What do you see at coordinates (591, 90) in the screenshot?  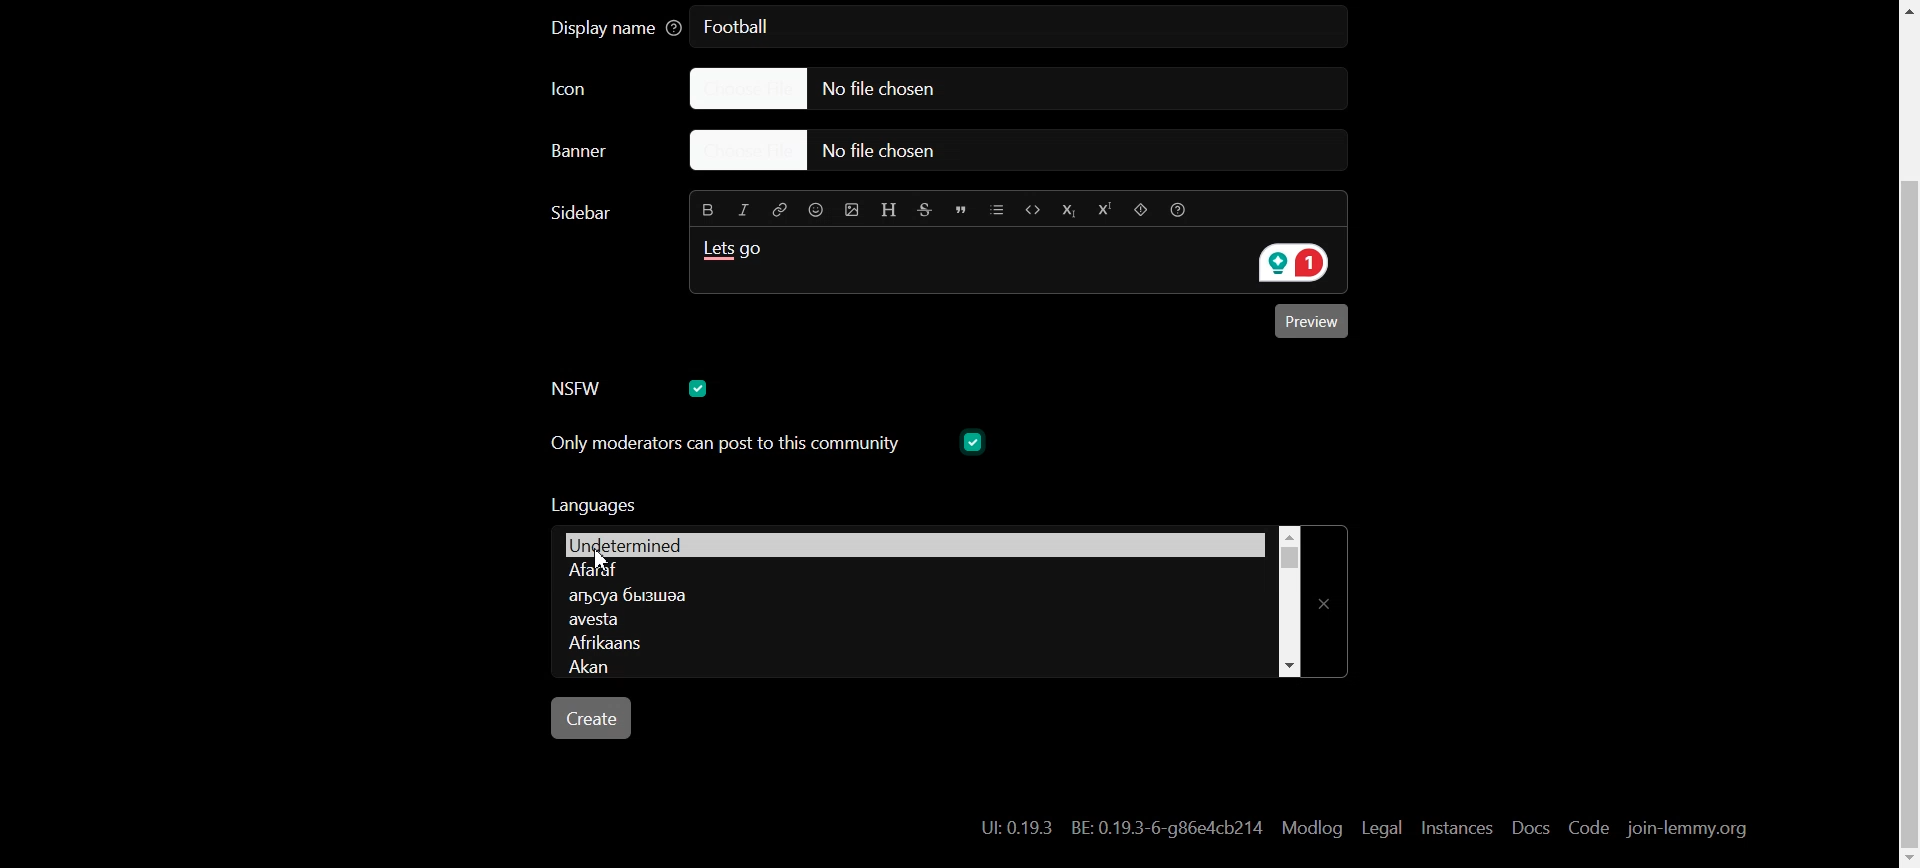 I see `Icon ` at bounding box center [591, 90].